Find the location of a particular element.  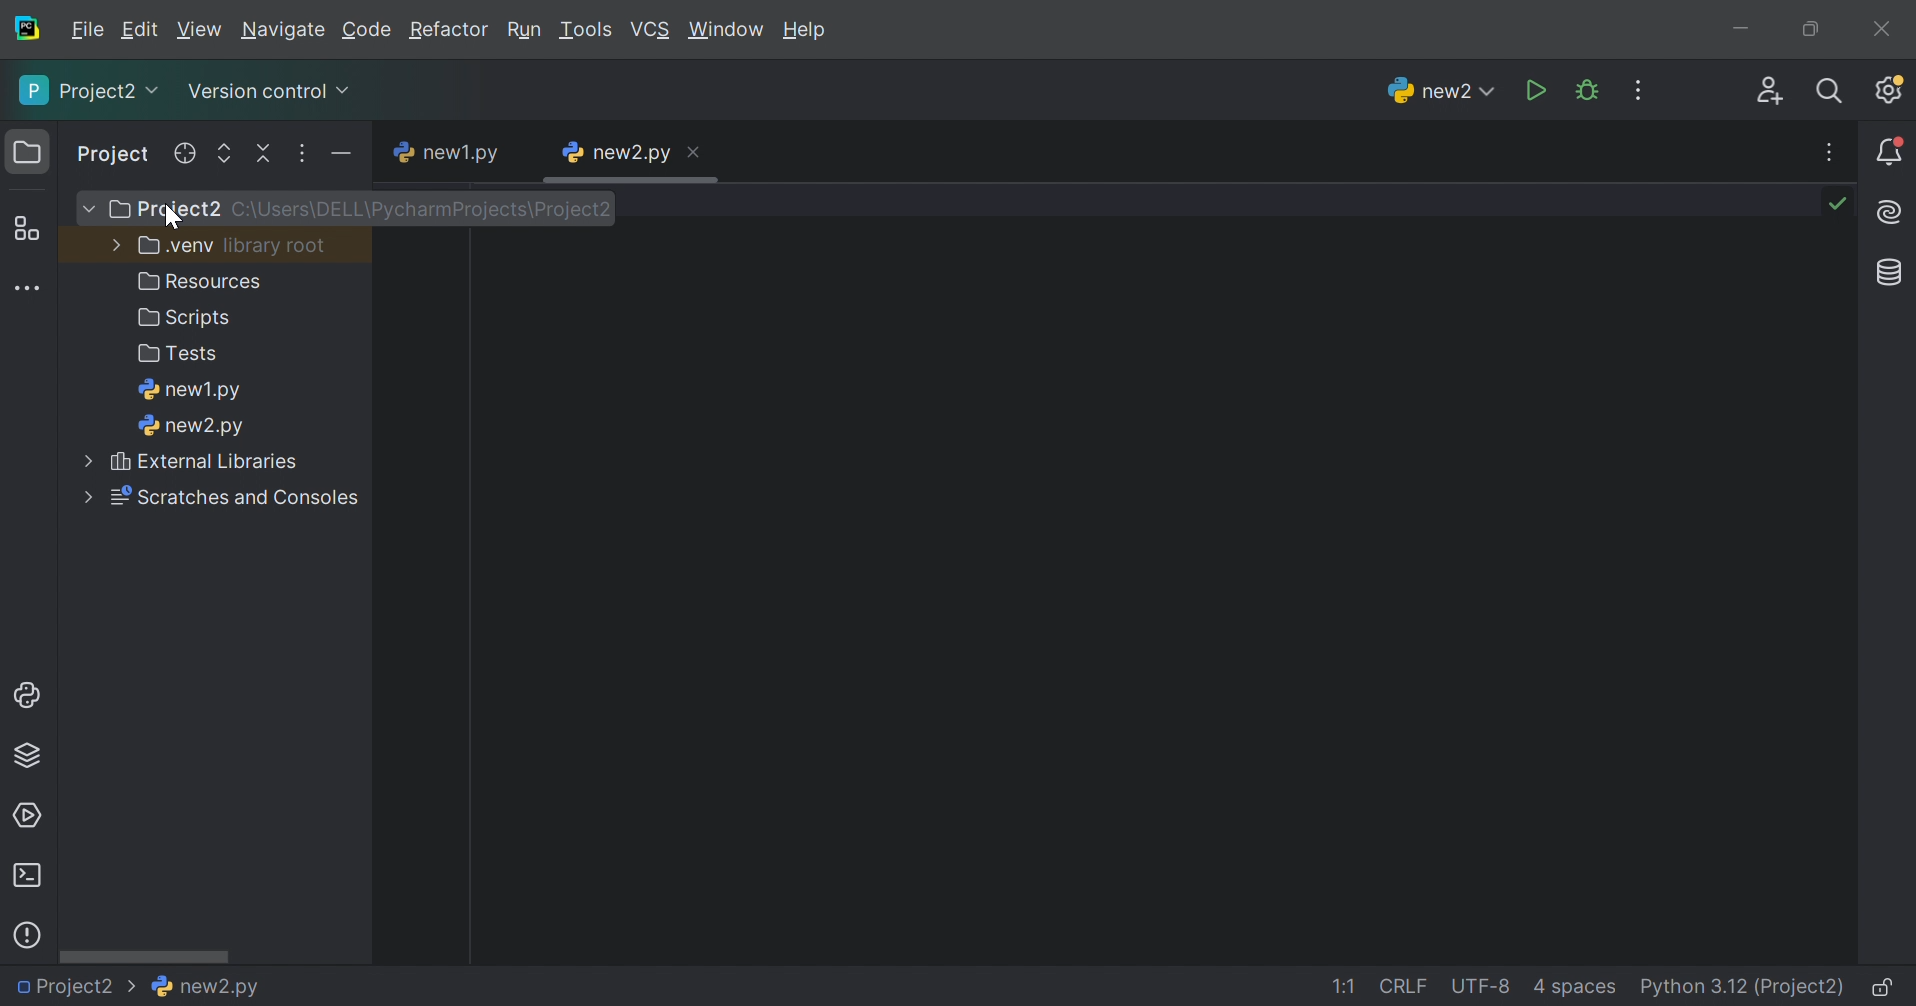

Updates available. IDE and Project Settings. is located at coordinates (1892, 92).